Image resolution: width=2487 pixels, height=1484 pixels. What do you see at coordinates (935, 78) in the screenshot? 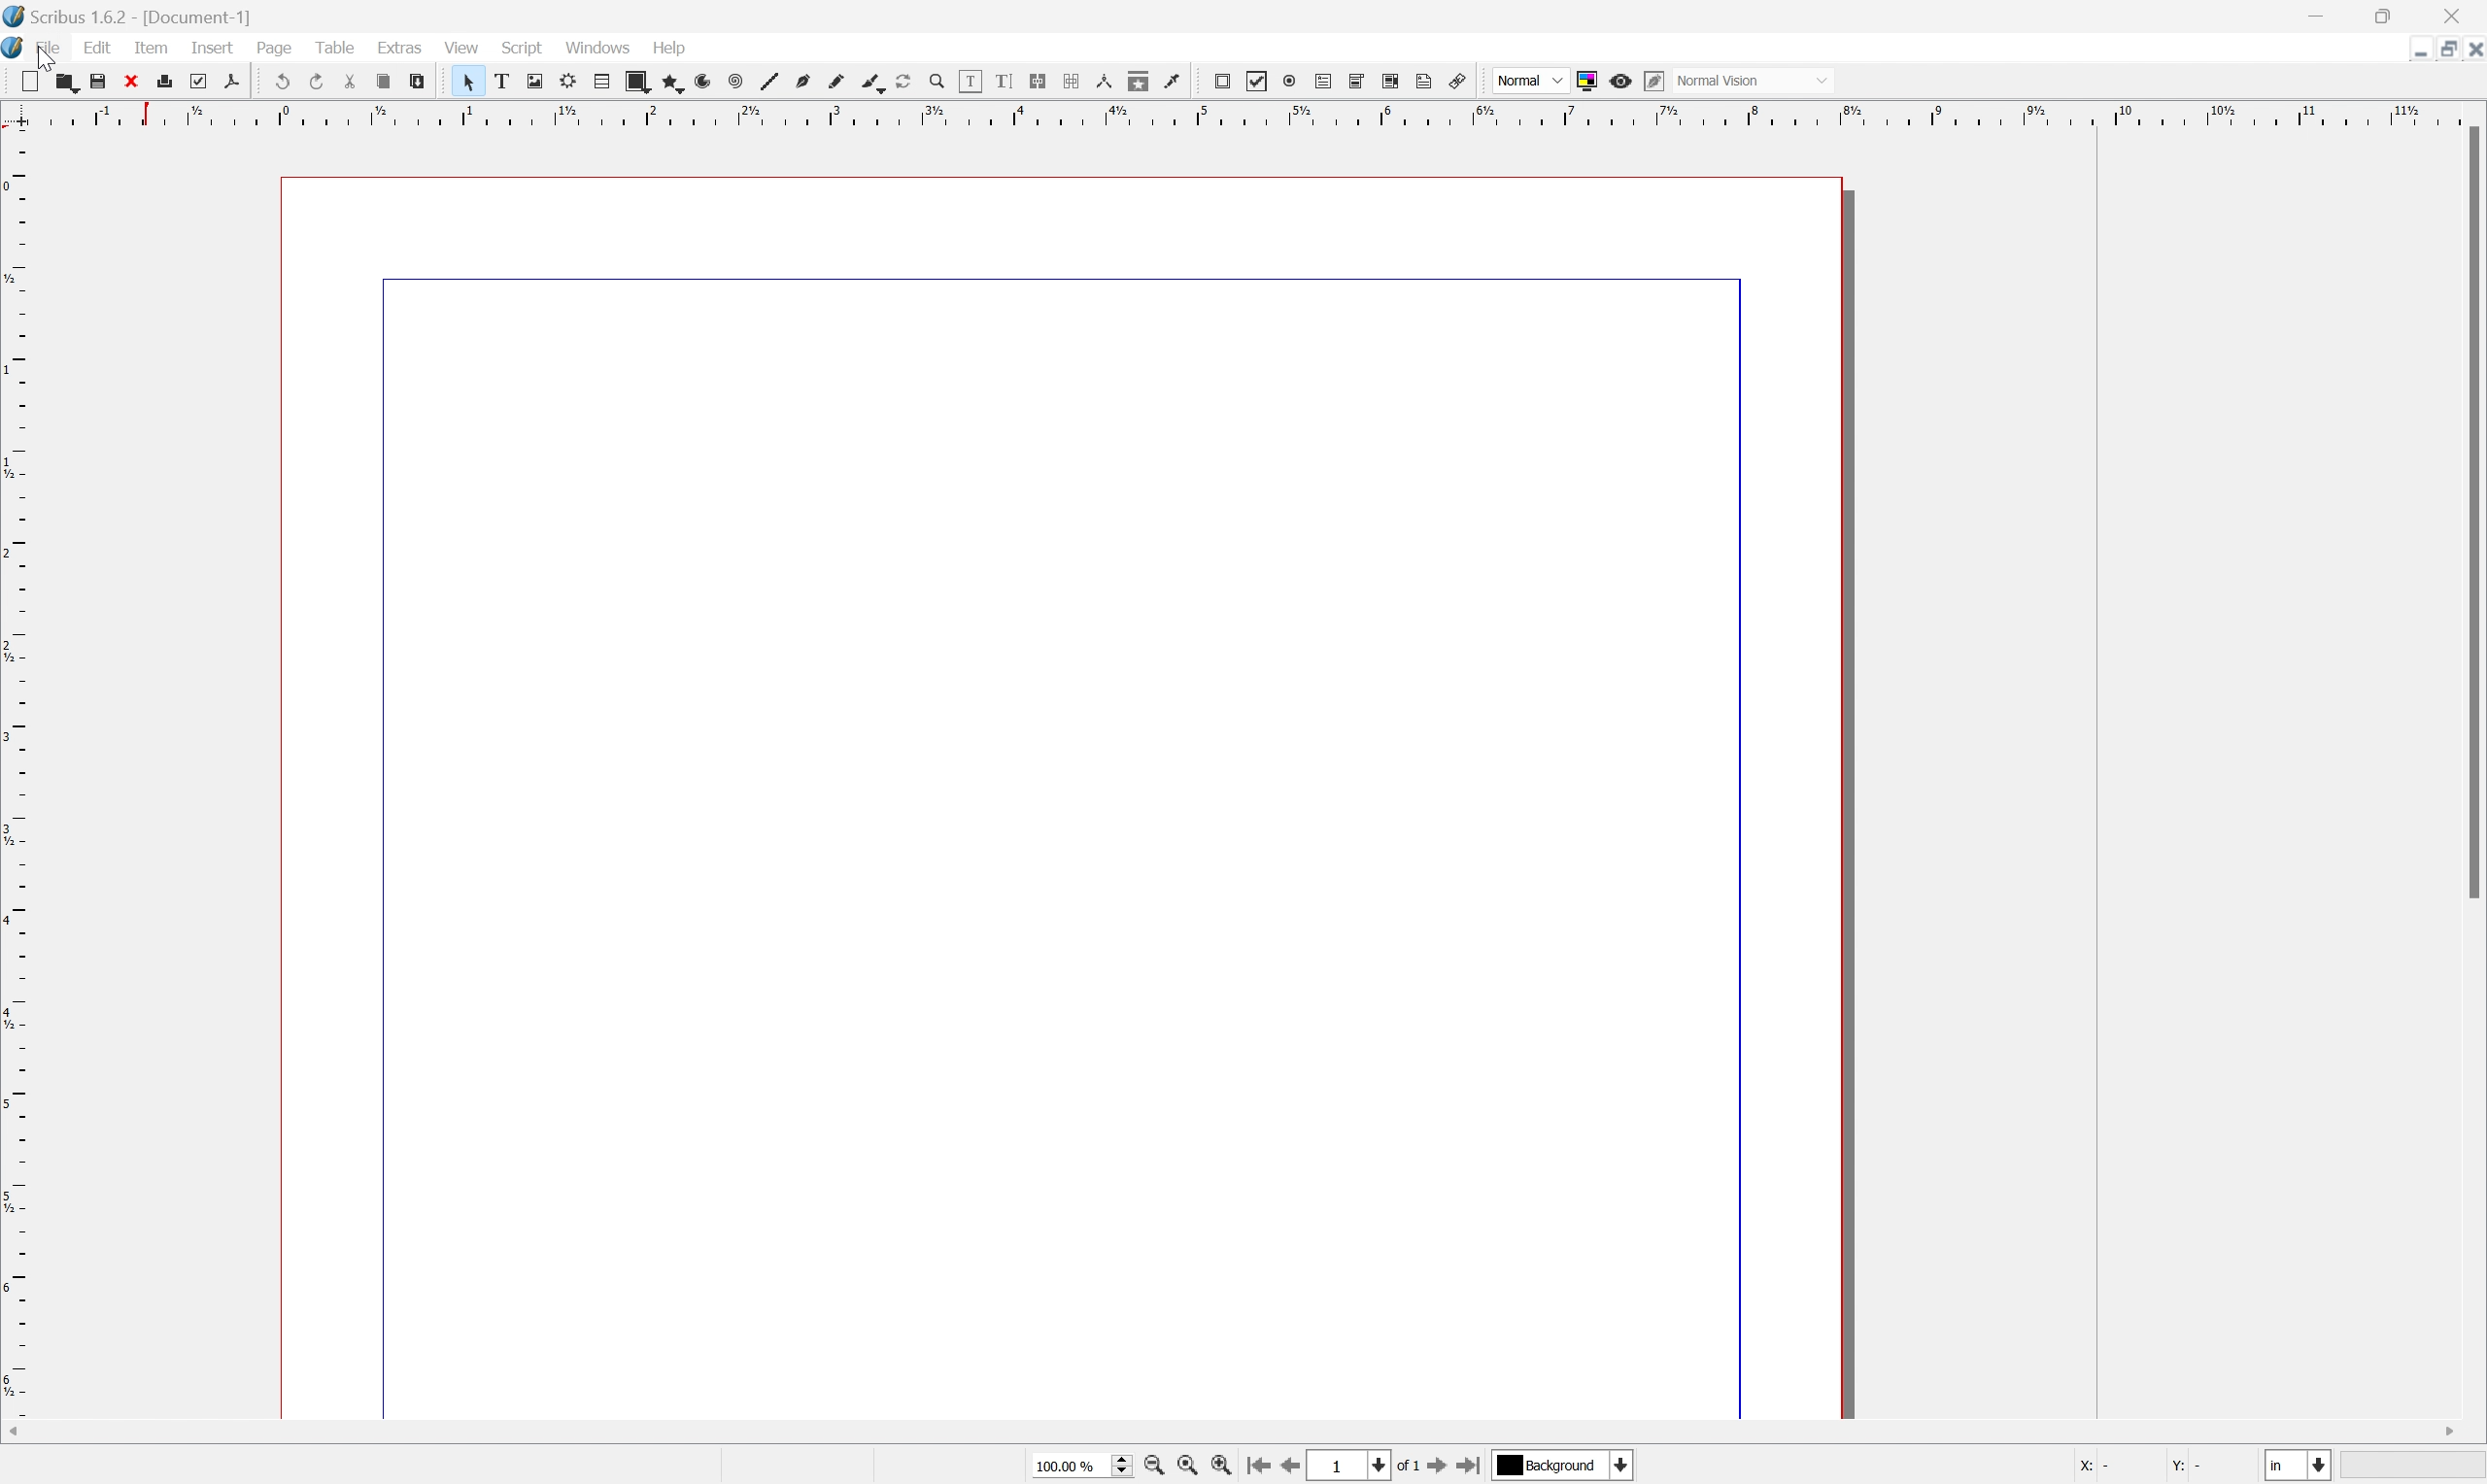
I see `Zoom in or out` at bounding box center [935, 78].